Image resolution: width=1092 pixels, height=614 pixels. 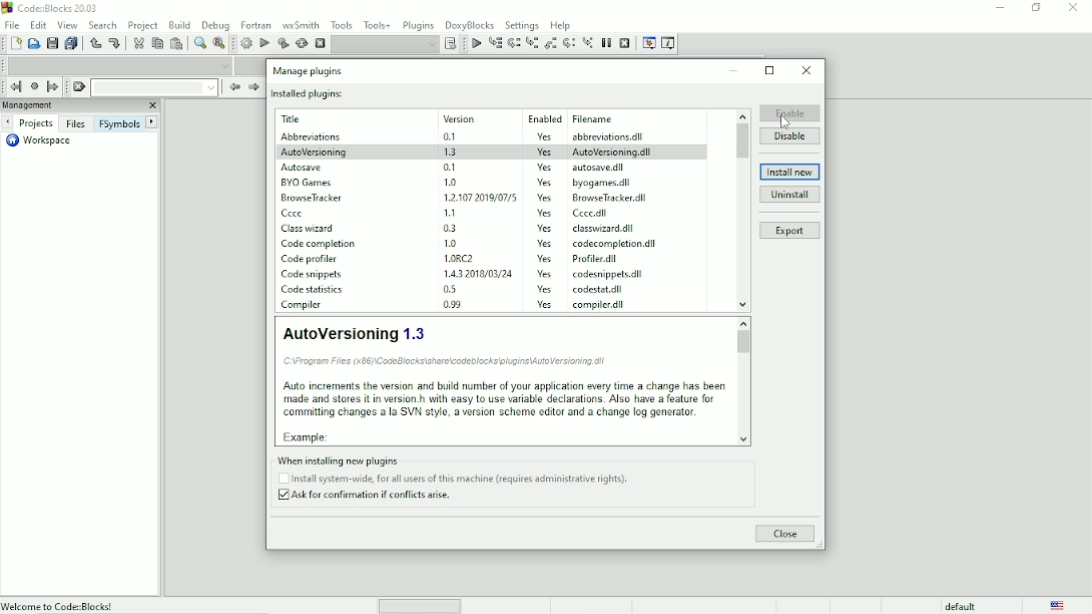 What do you see at coordinates (807, 71) in the screenshot?
I see `Close` at bounding box center [807, 71].